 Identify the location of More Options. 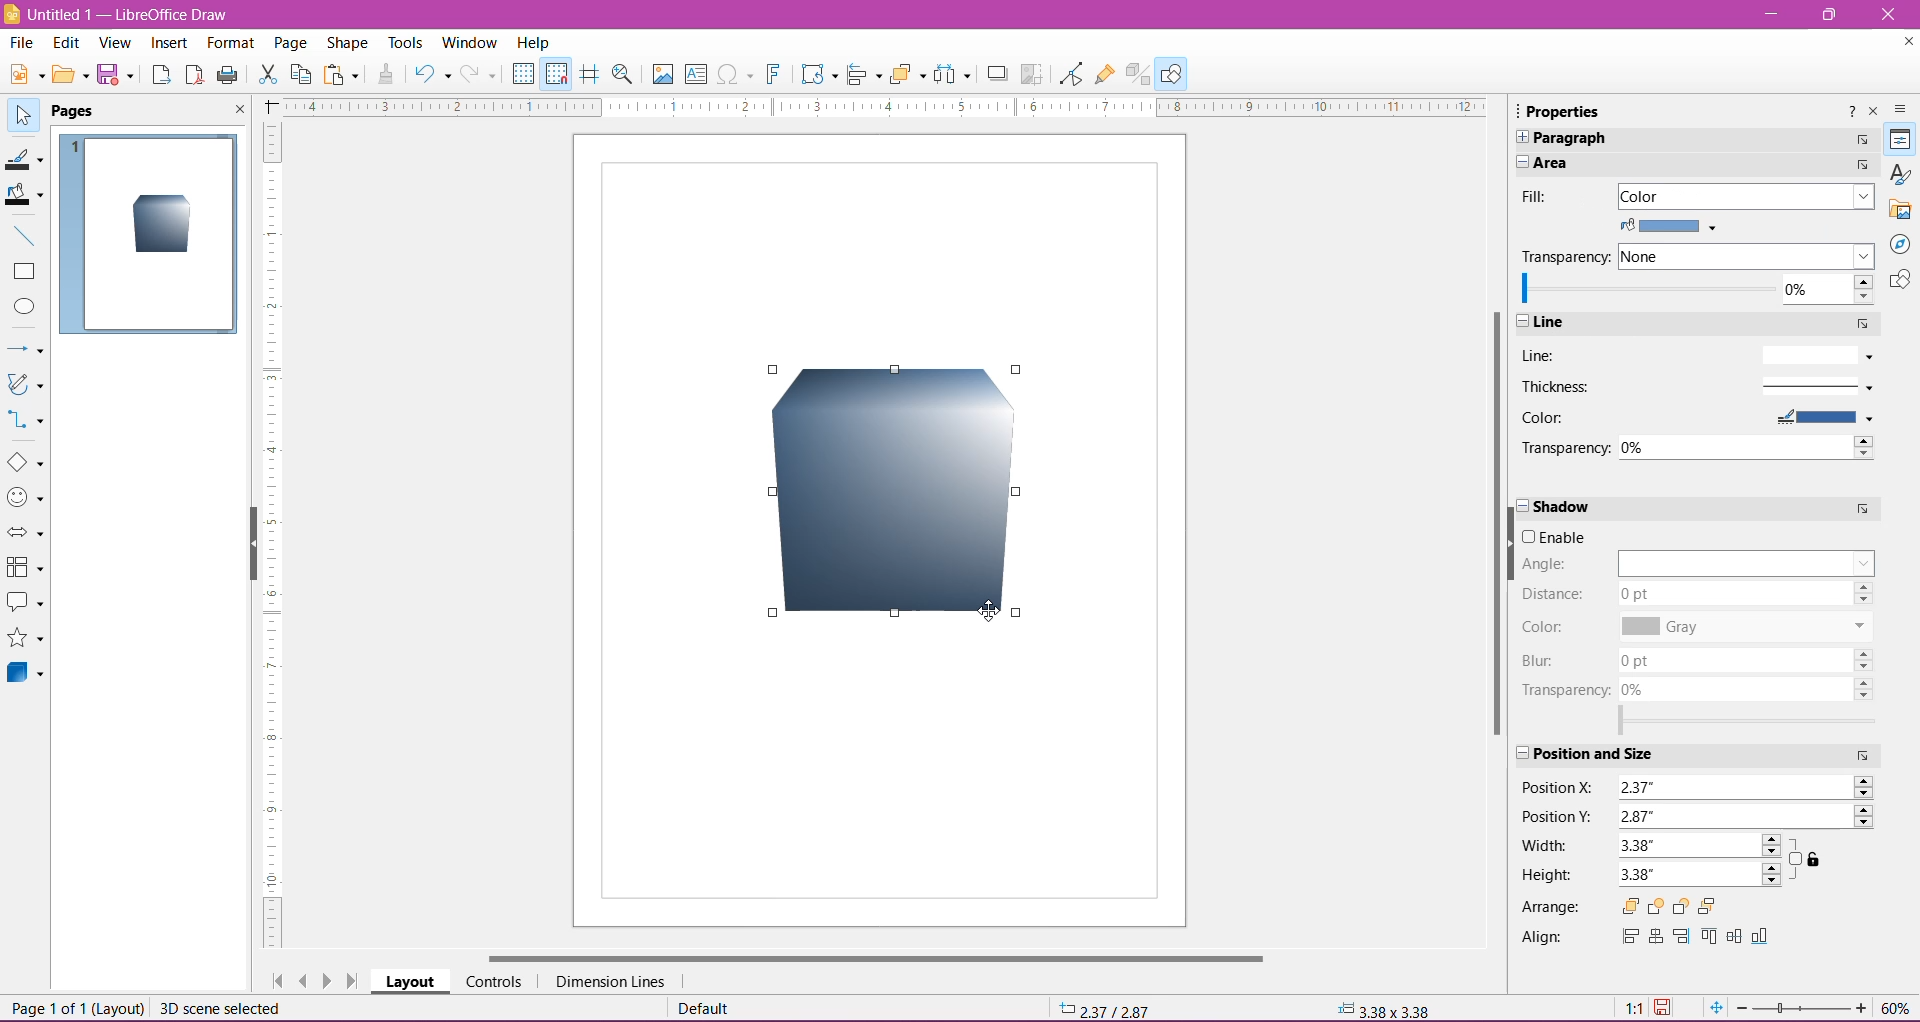
(1866, 756).